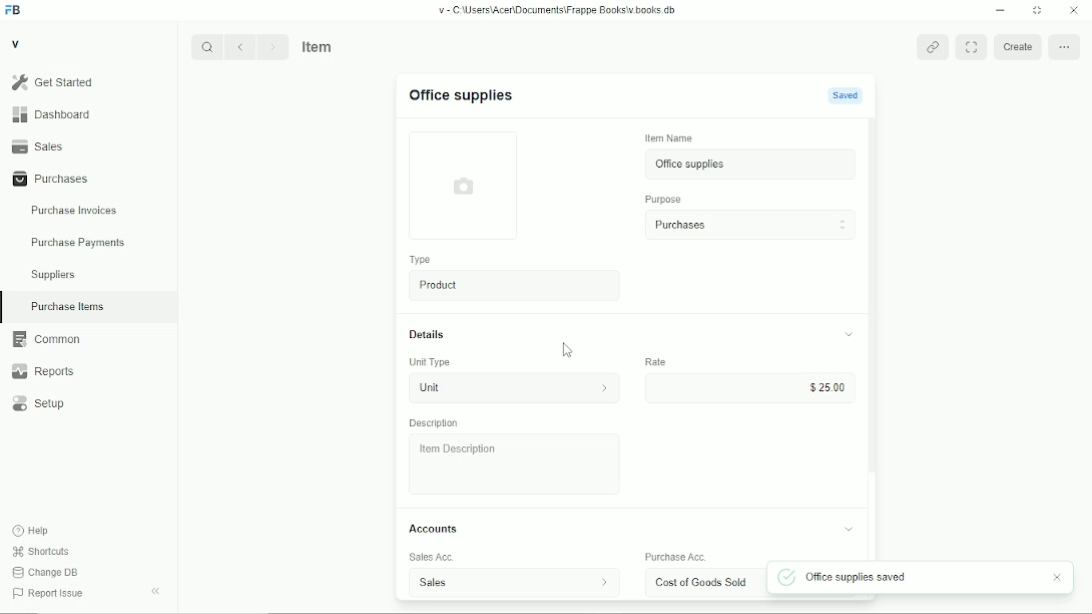  Describe the element at coordinates (516, 285) in the screenshot. I see `product` at that location.